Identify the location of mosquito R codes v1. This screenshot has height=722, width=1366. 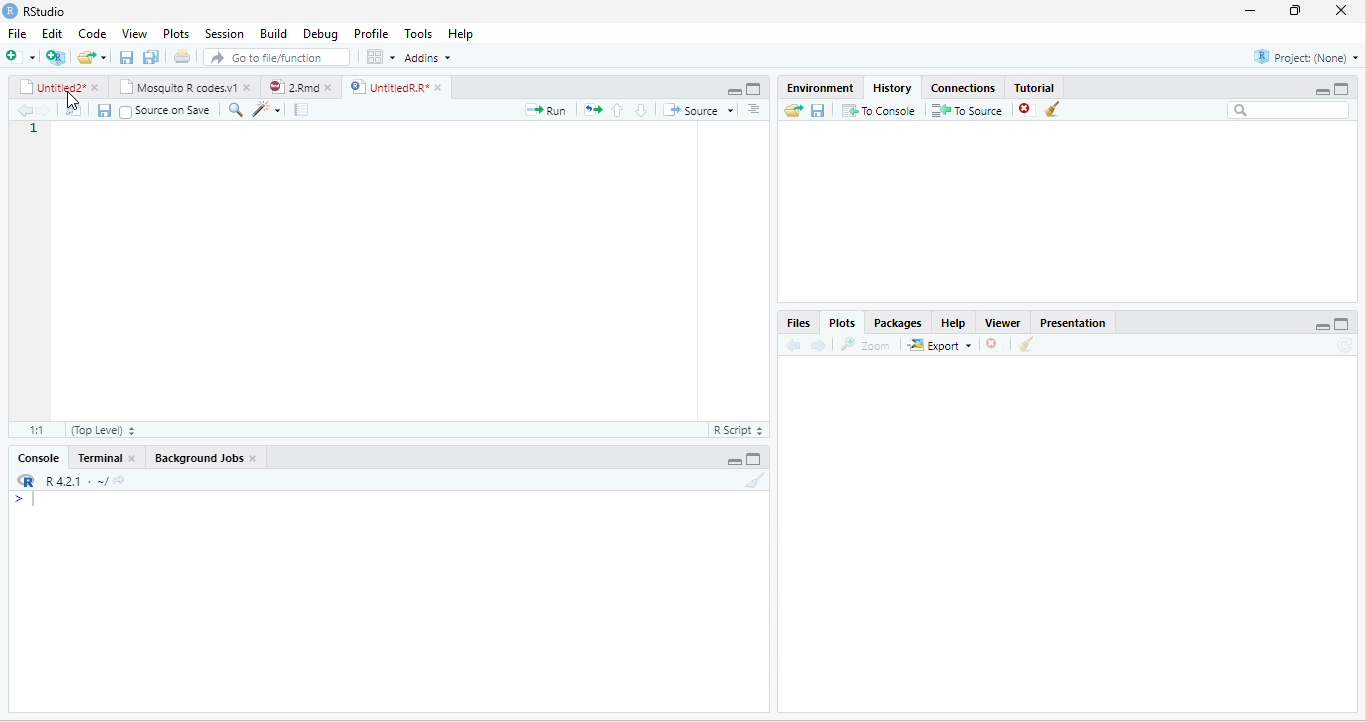
(183, 87).